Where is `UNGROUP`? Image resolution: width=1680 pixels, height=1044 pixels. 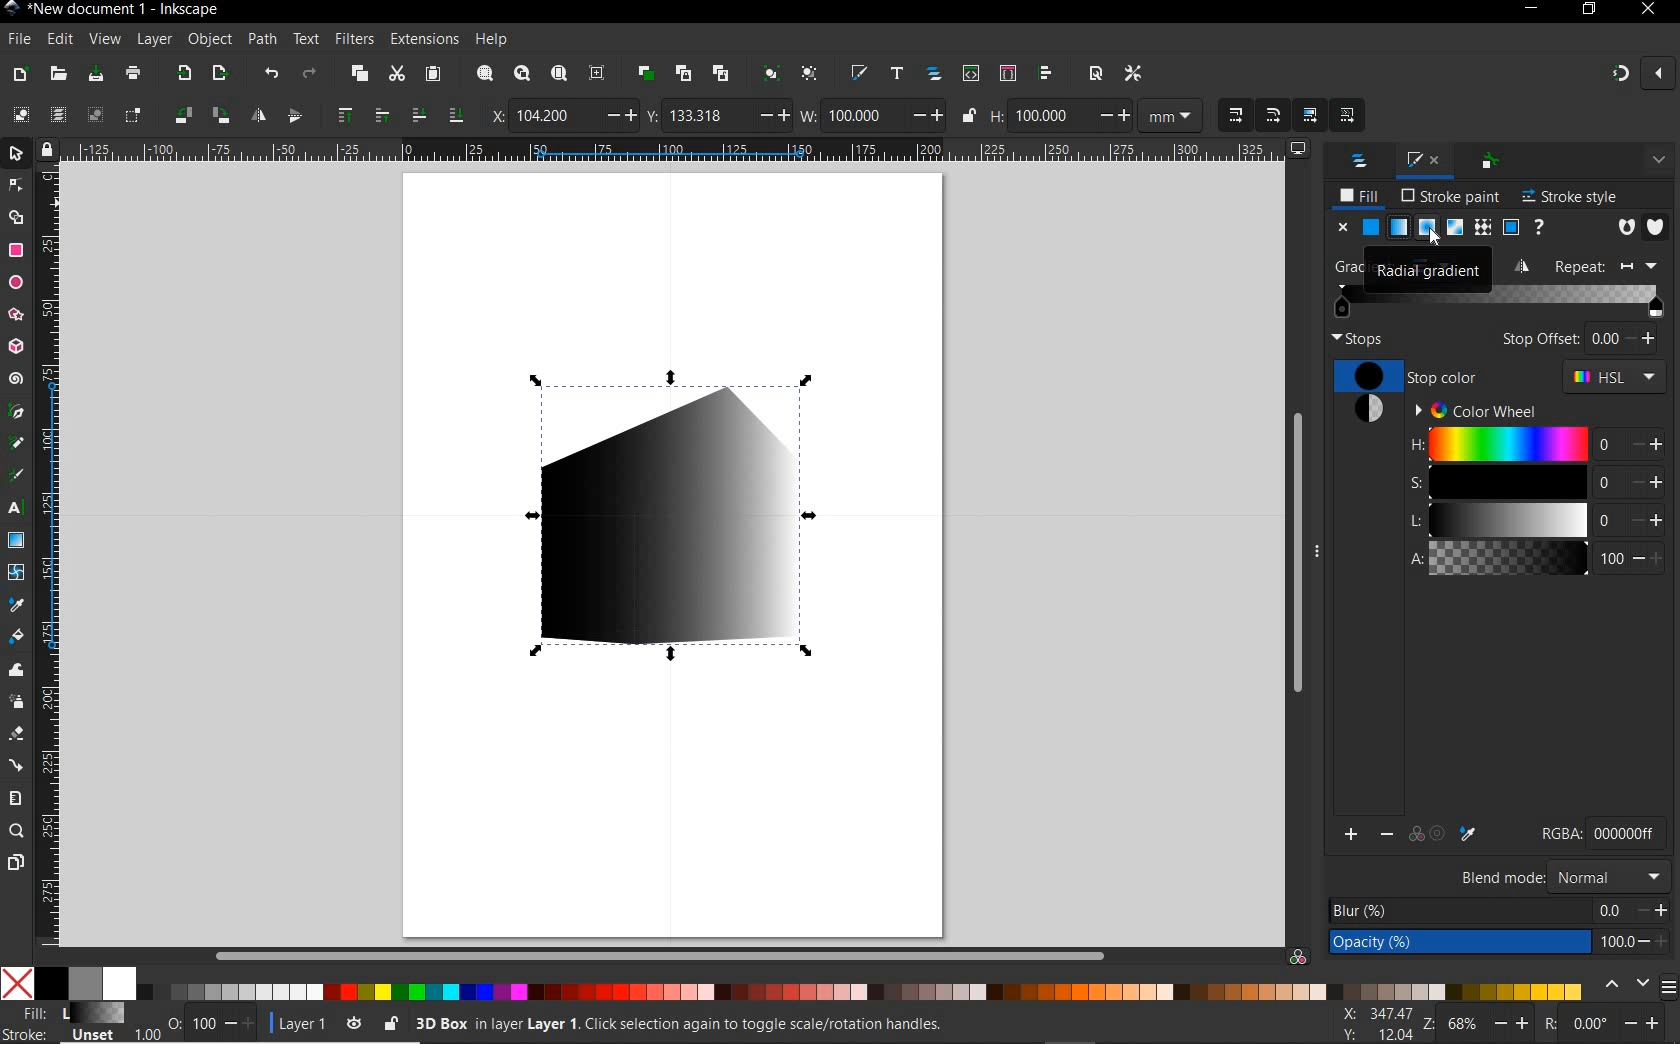 UNGROUP is located at coordinates (809, 73).